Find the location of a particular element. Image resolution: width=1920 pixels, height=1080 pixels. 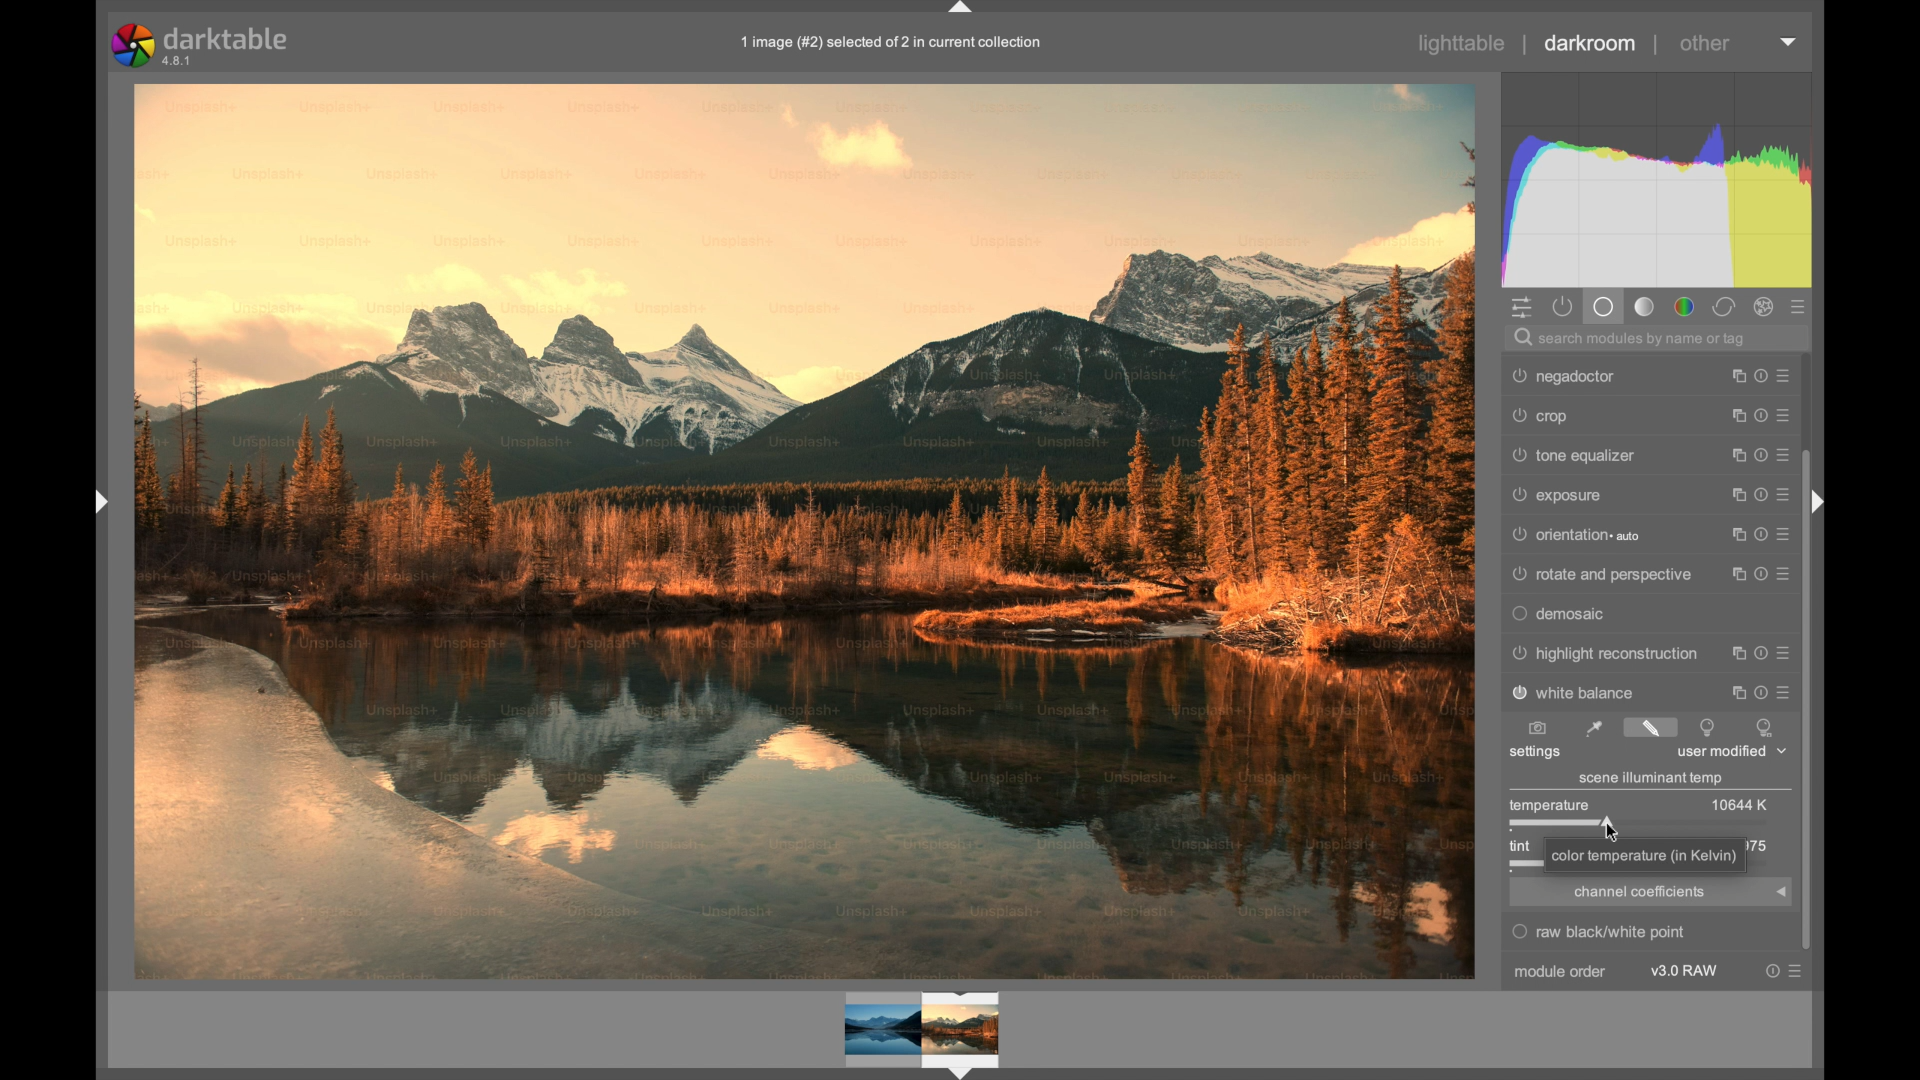

1 image (#2) selected of 2 in current collection is located at coordinates (899, 43).